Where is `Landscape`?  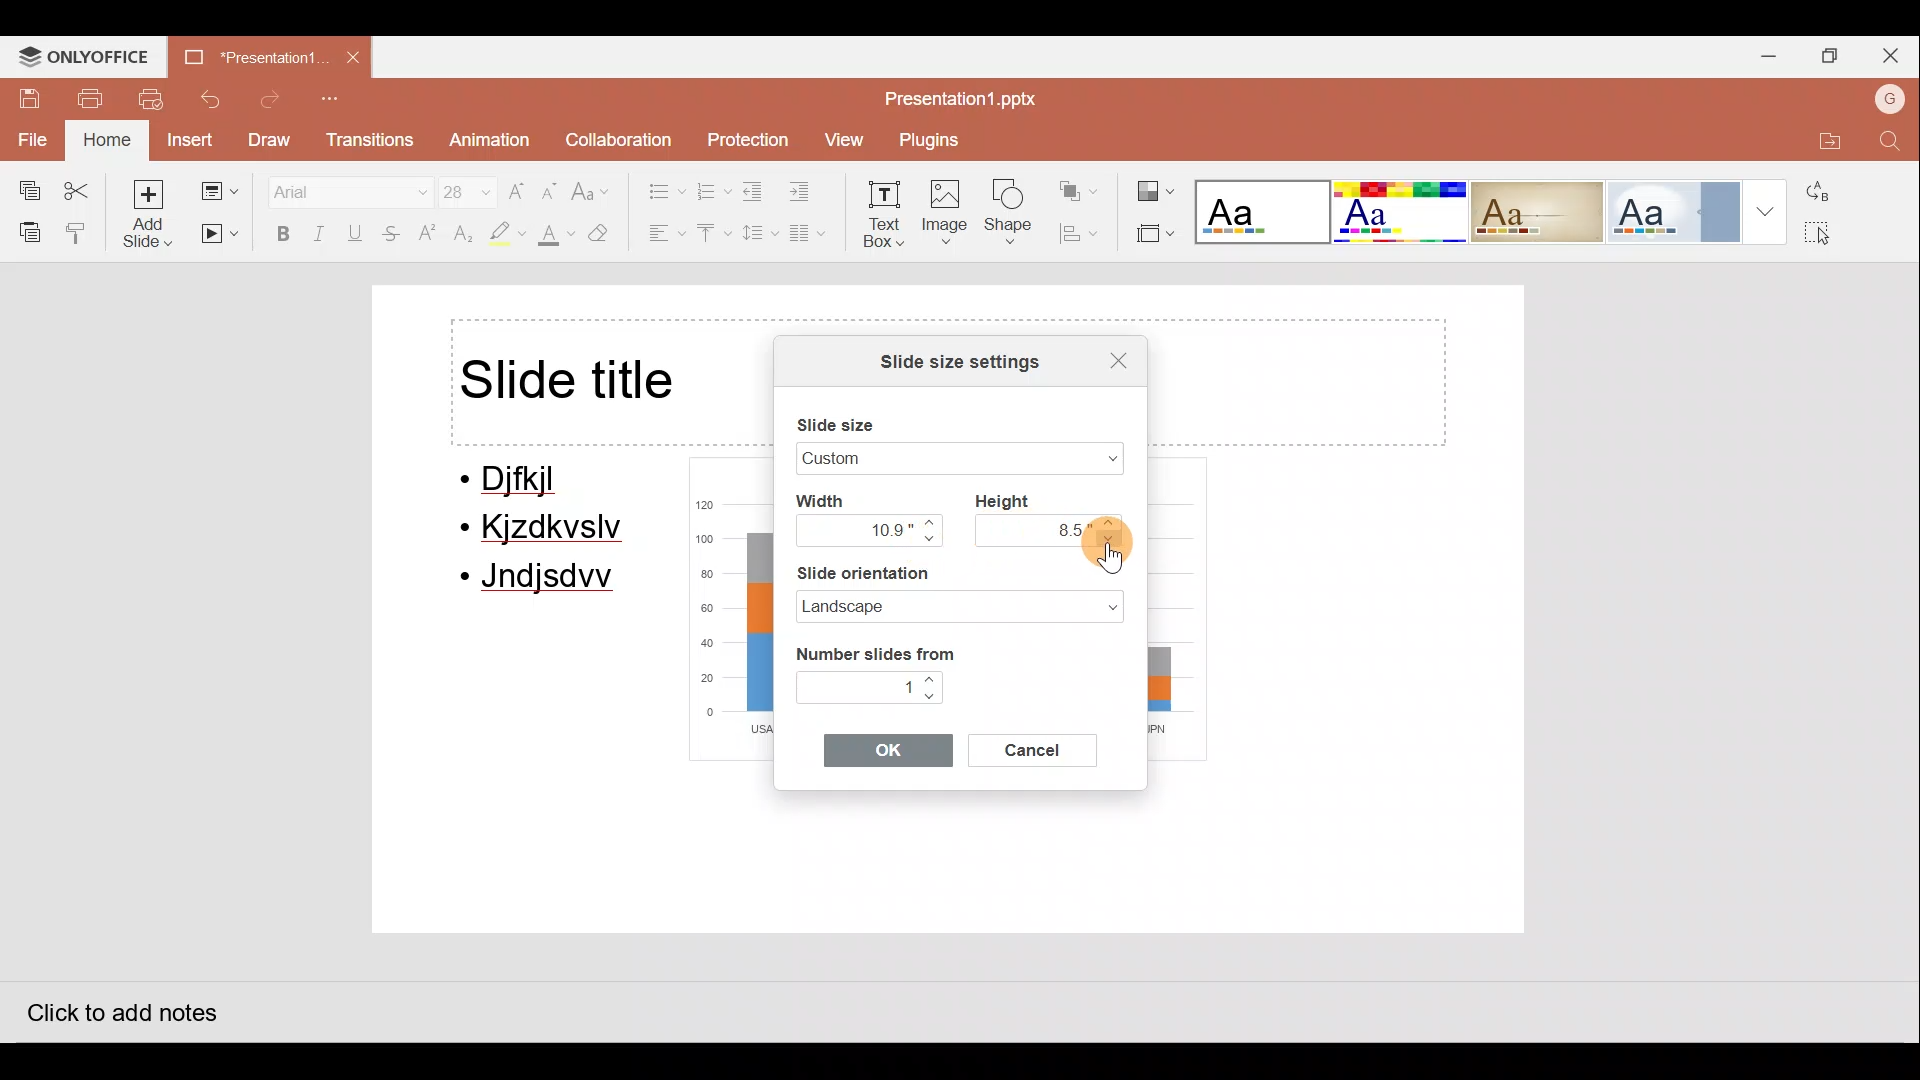 Landscape is located at coordinates (912, 606).